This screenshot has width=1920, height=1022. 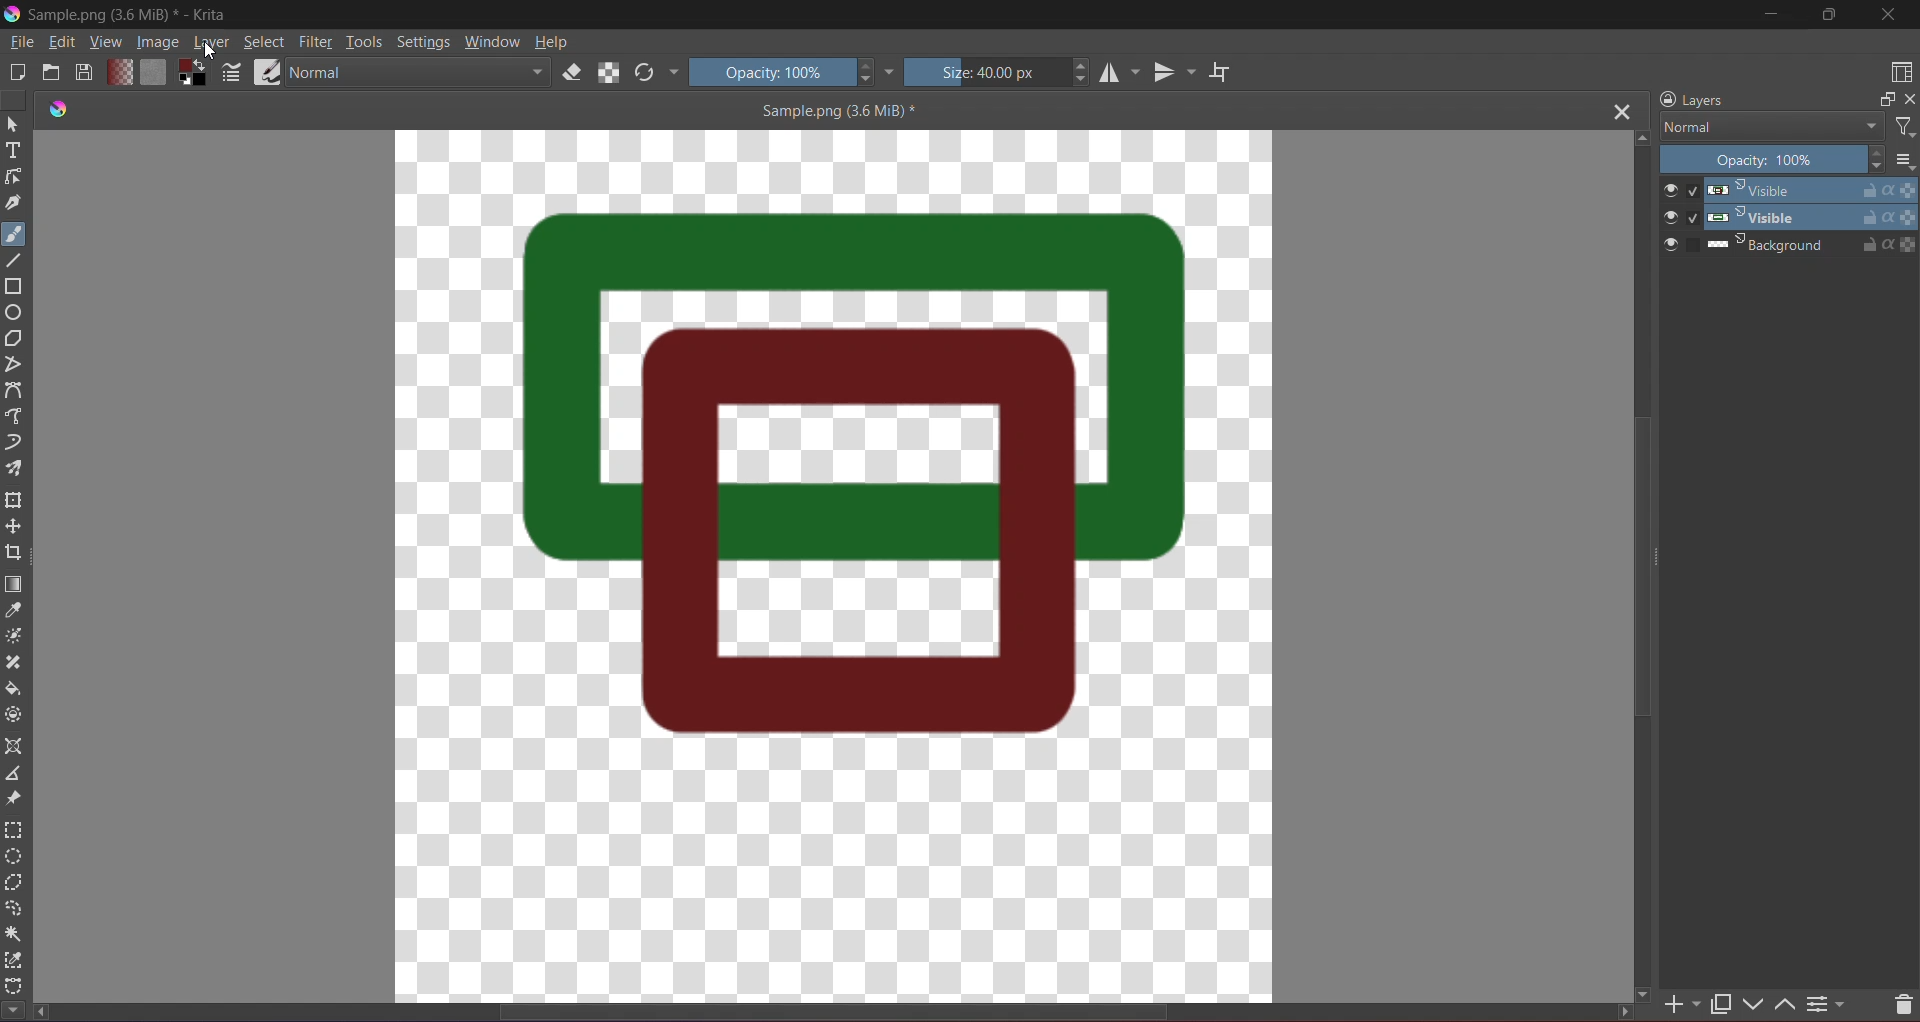 I want to click on Horizontal Scroll Bar, so click(x=845, y=1014).